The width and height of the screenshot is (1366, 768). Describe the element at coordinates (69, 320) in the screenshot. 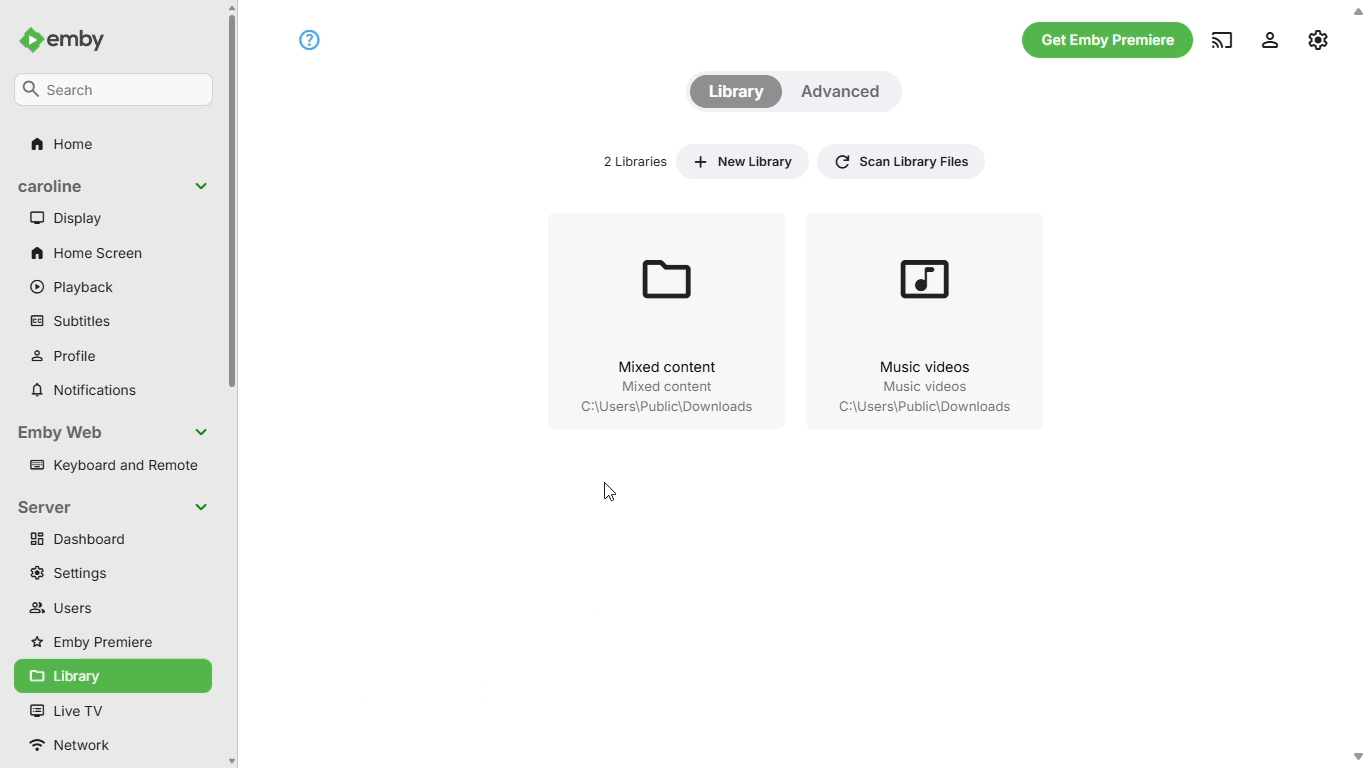

I see `subtitles` at that location.